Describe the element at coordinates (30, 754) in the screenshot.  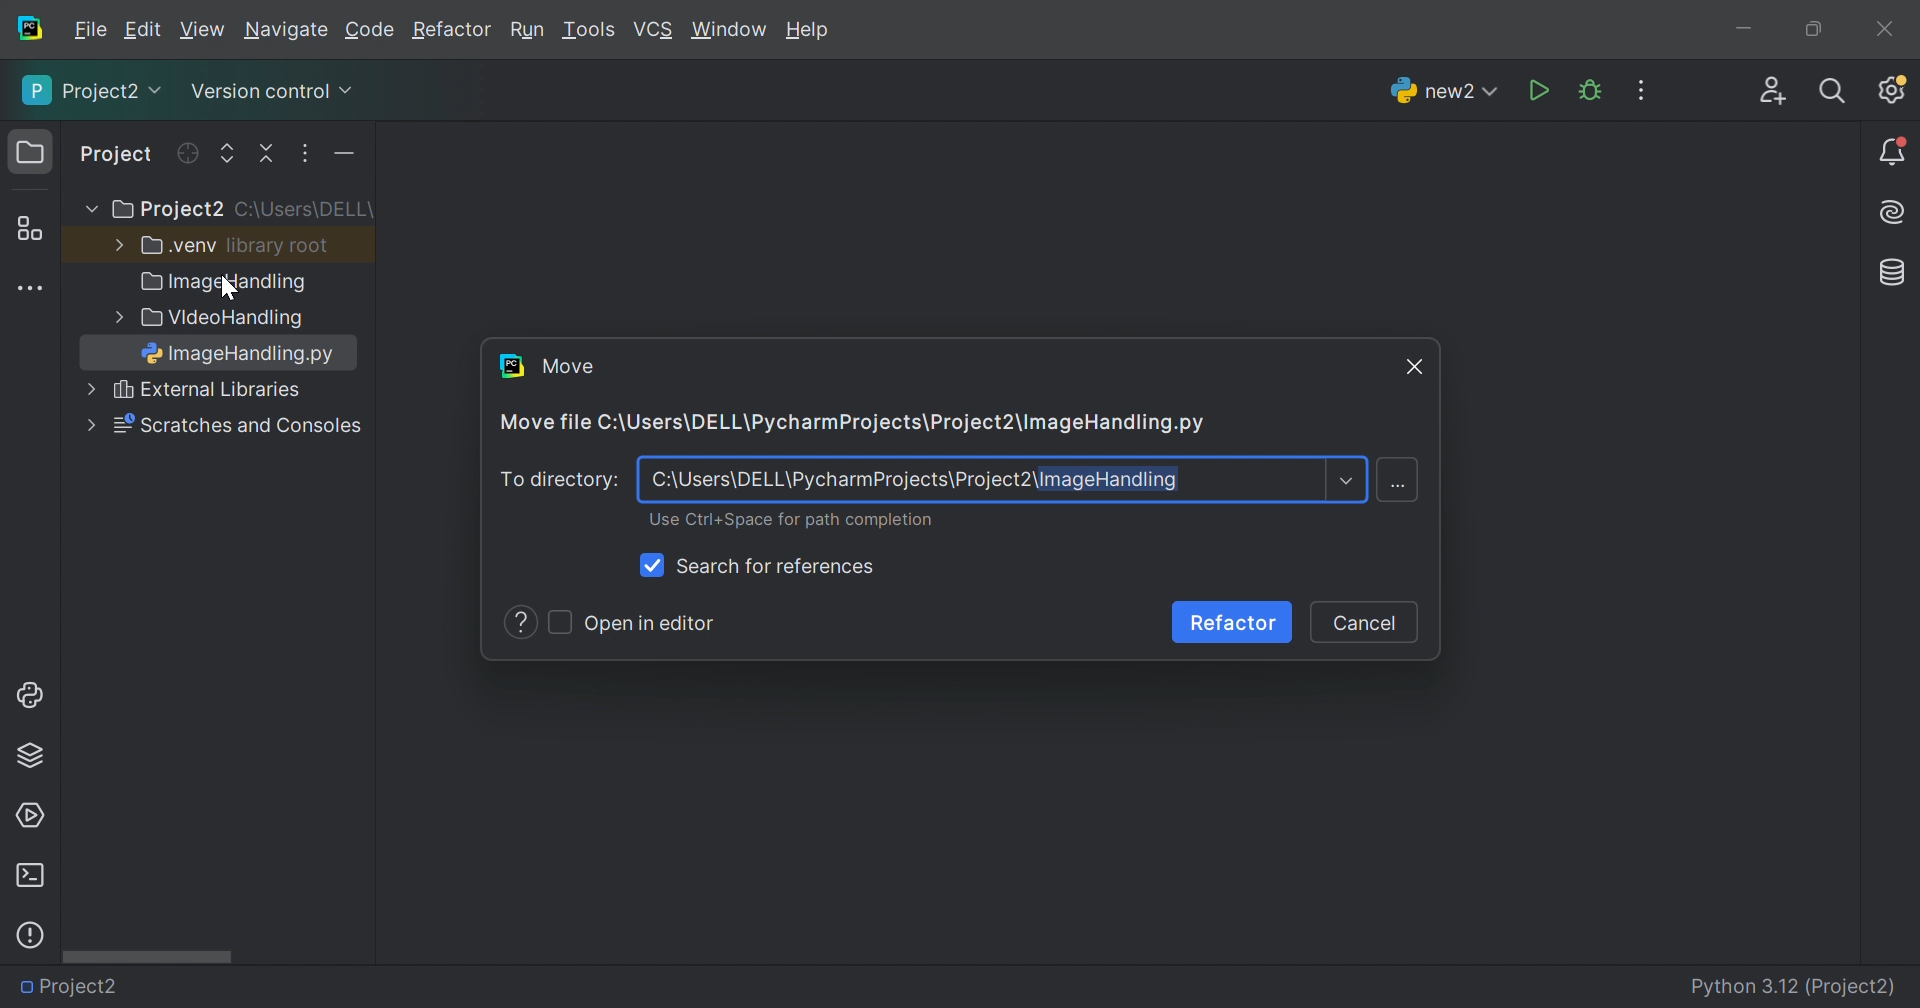
I see `Python packages` at that location.